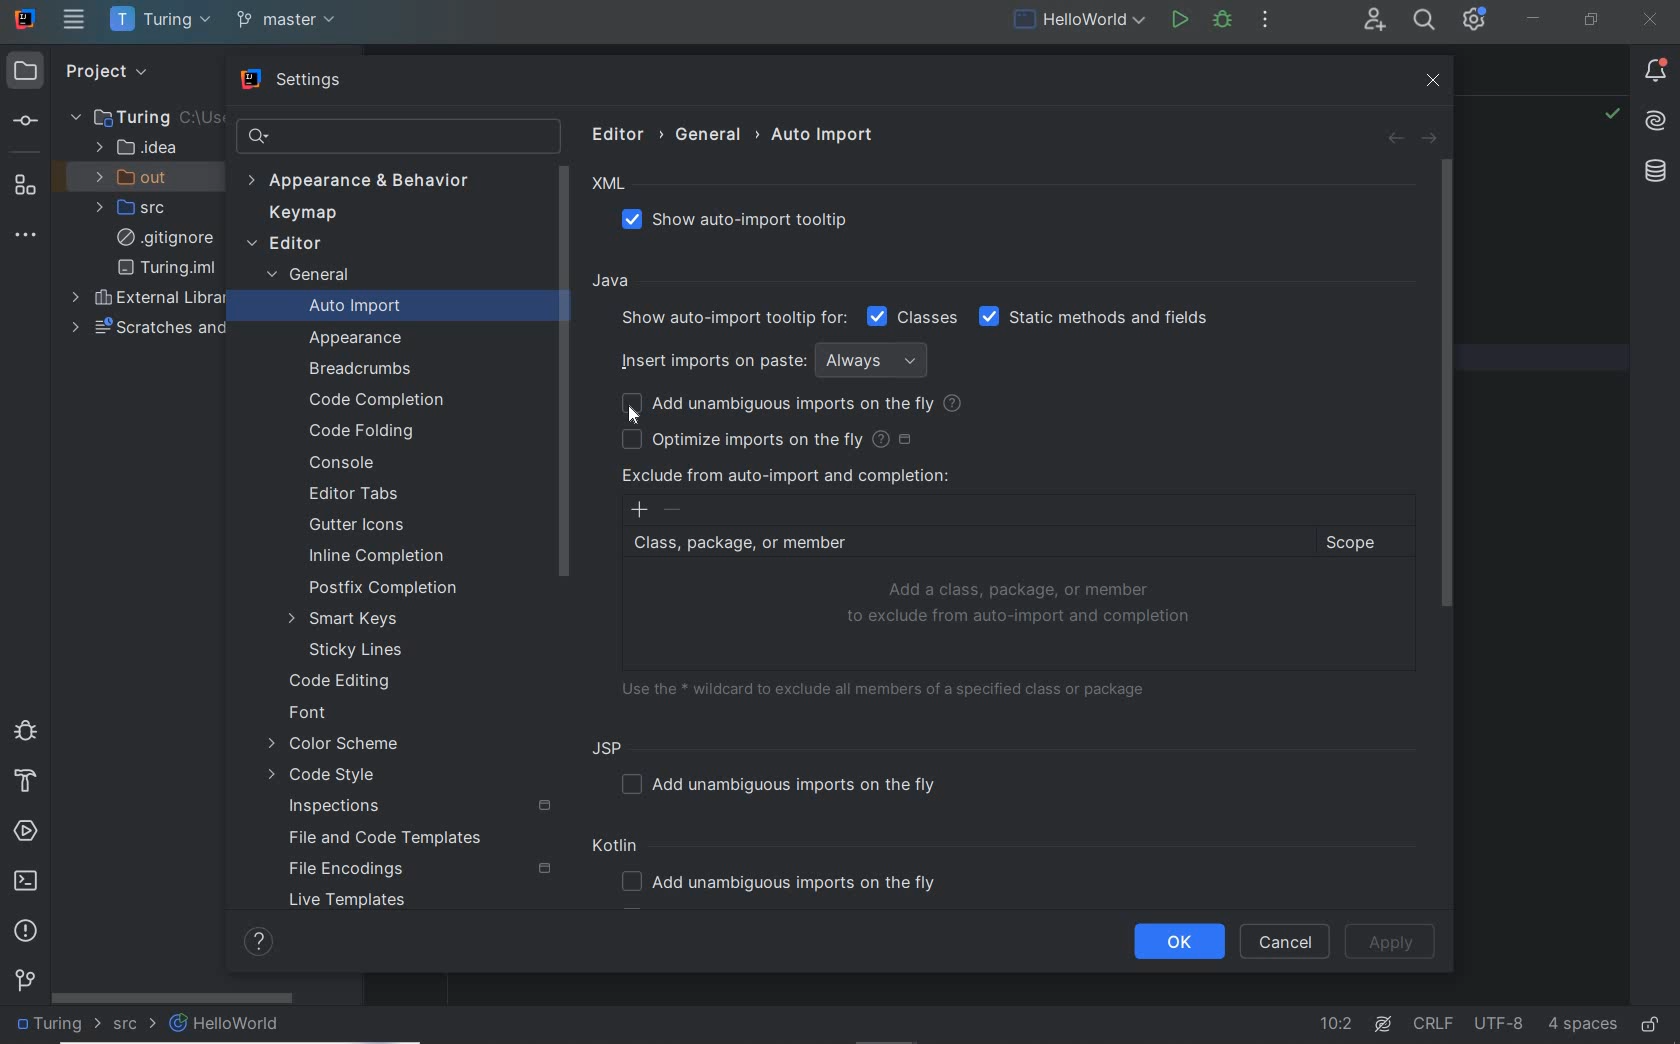 The image size is (1680, 1044). What do you see at coordinates (1360, 543) in the screenshot?
I see `SCOPE` at bounding box center [1360, 543].